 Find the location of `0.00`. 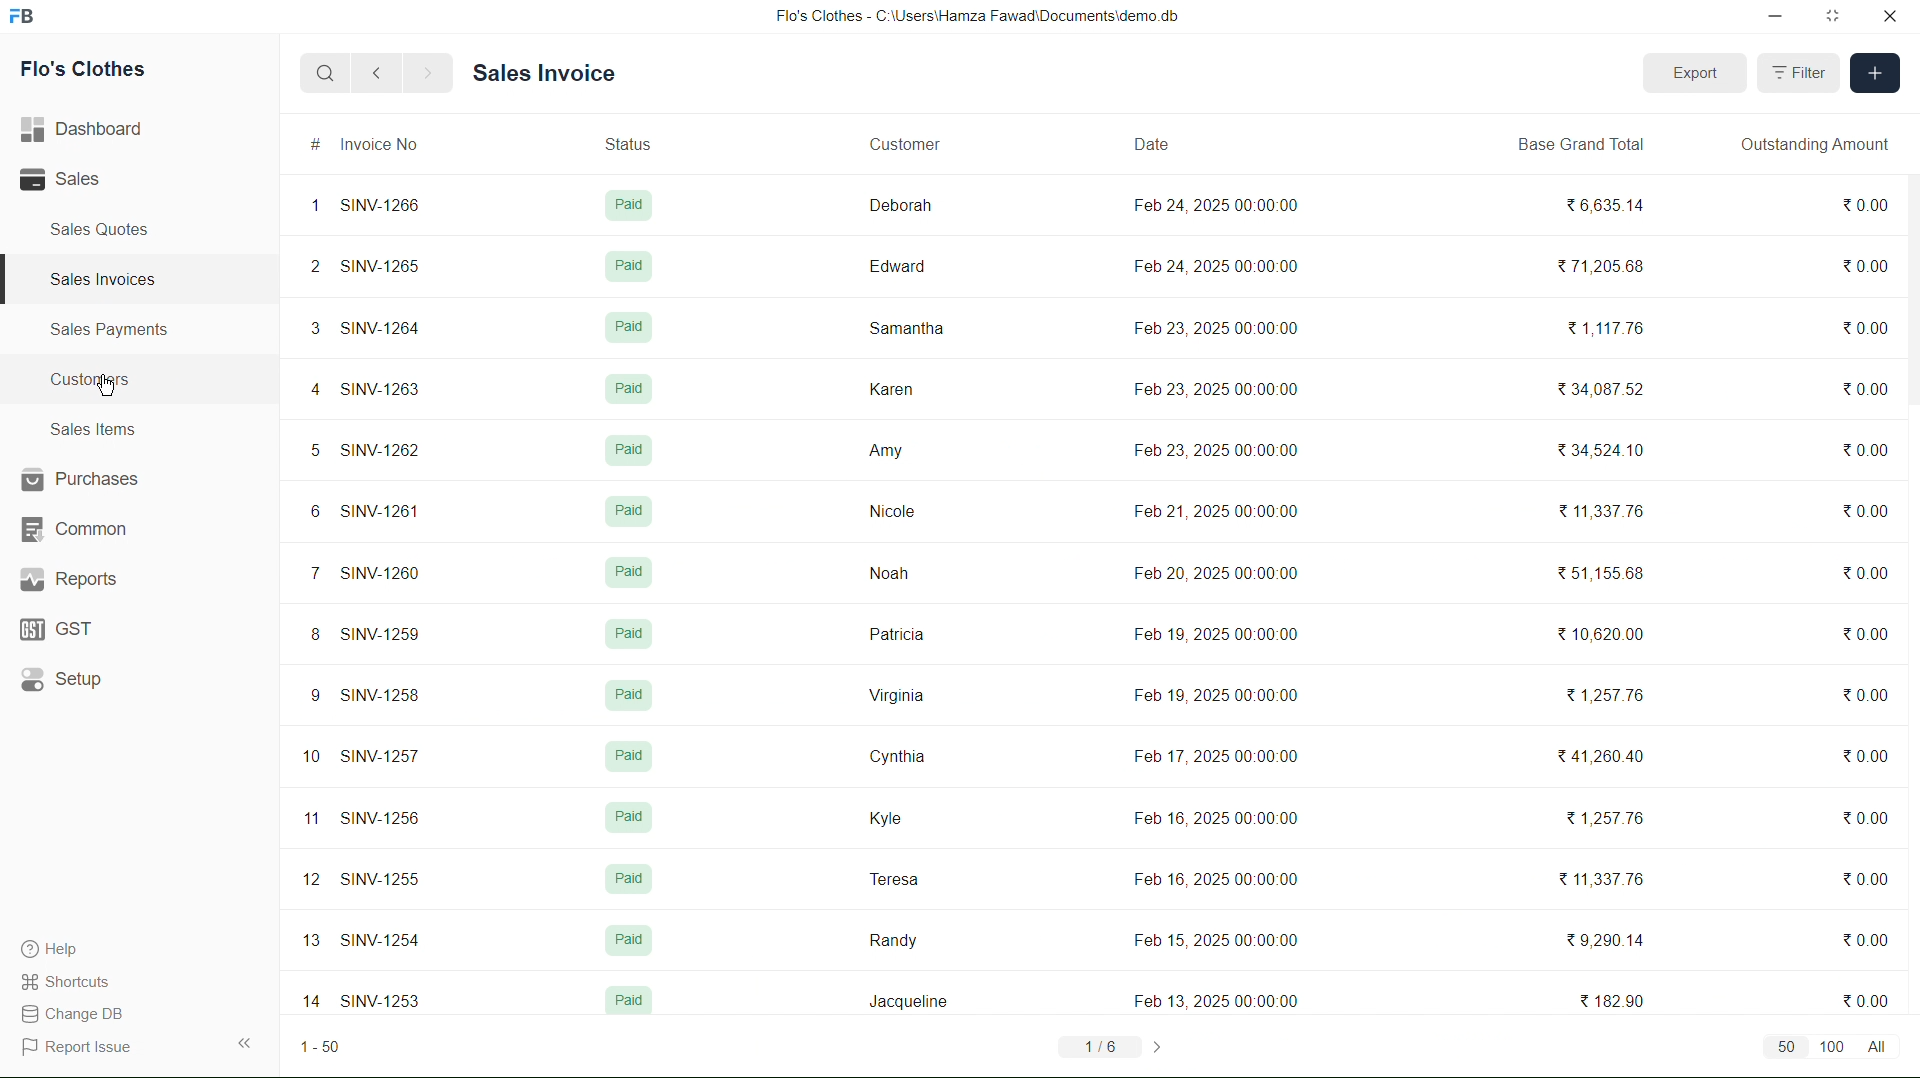

0.00 is located at coordinates (1868, 203).